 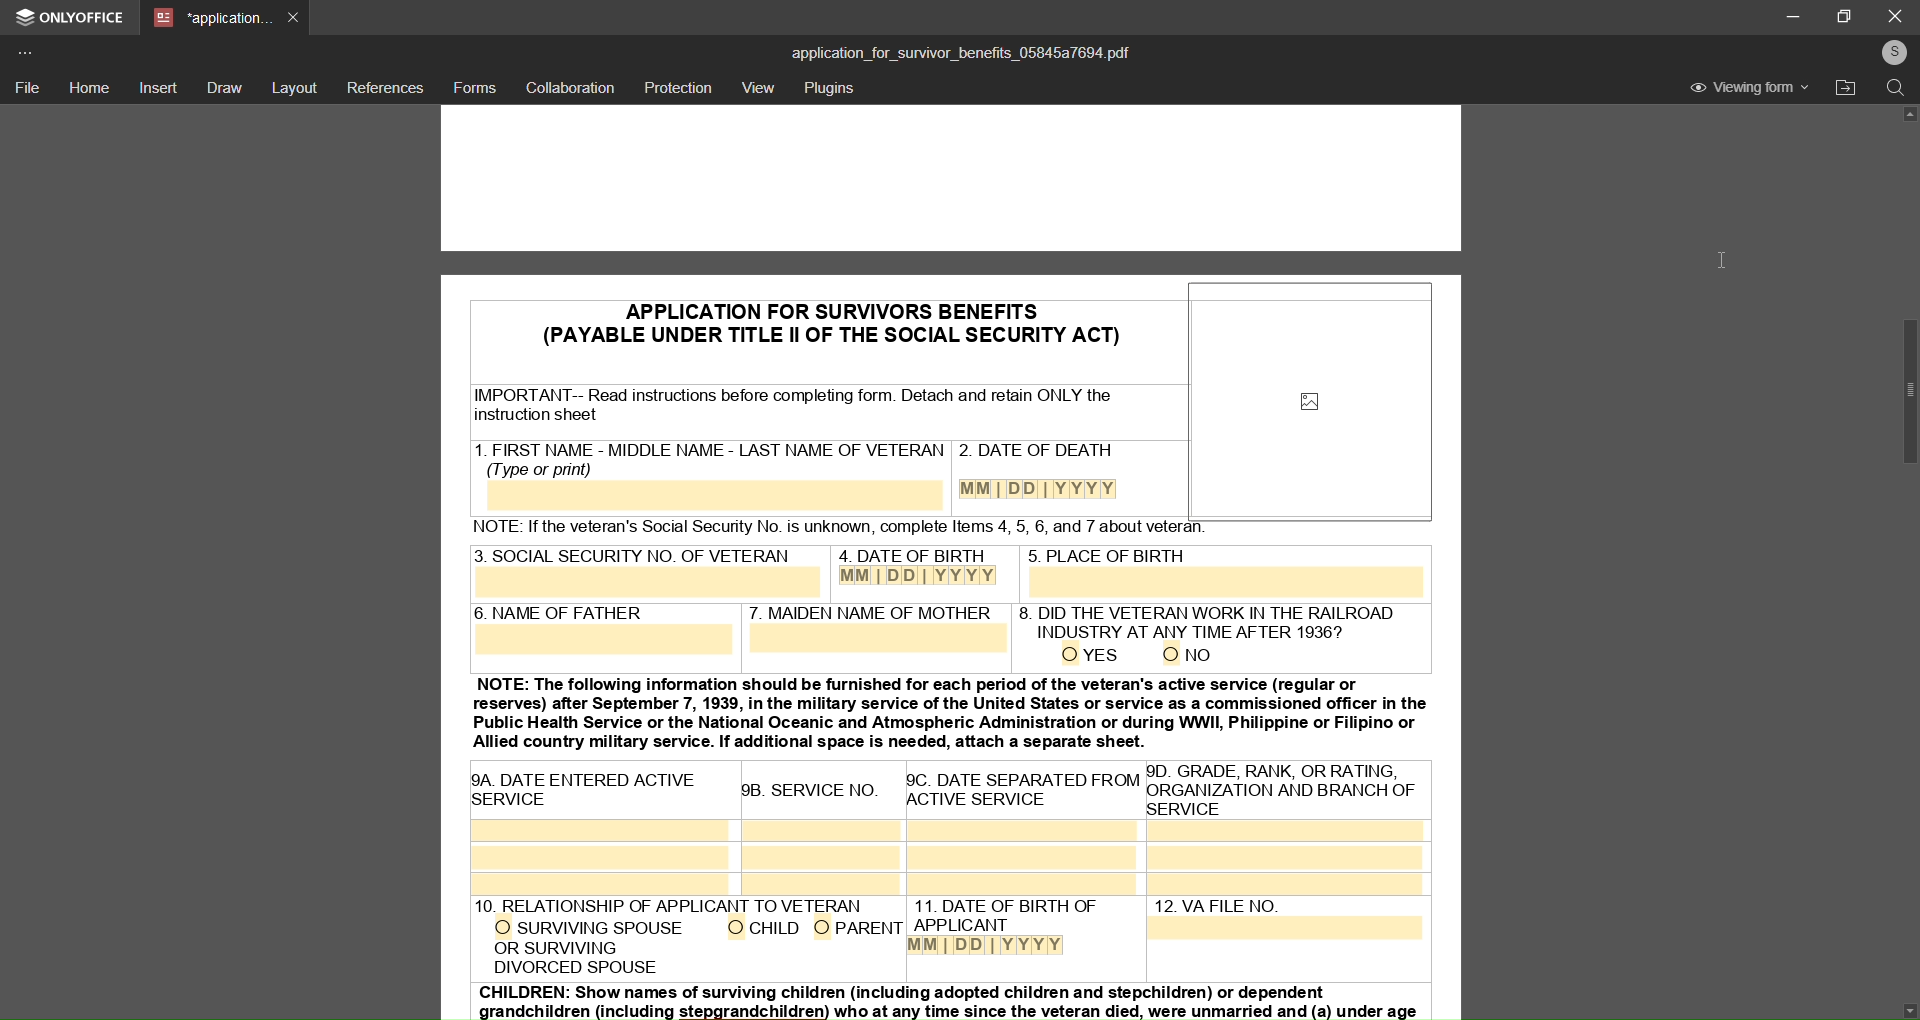 I want to click on layout, so click(x=296, y=86).